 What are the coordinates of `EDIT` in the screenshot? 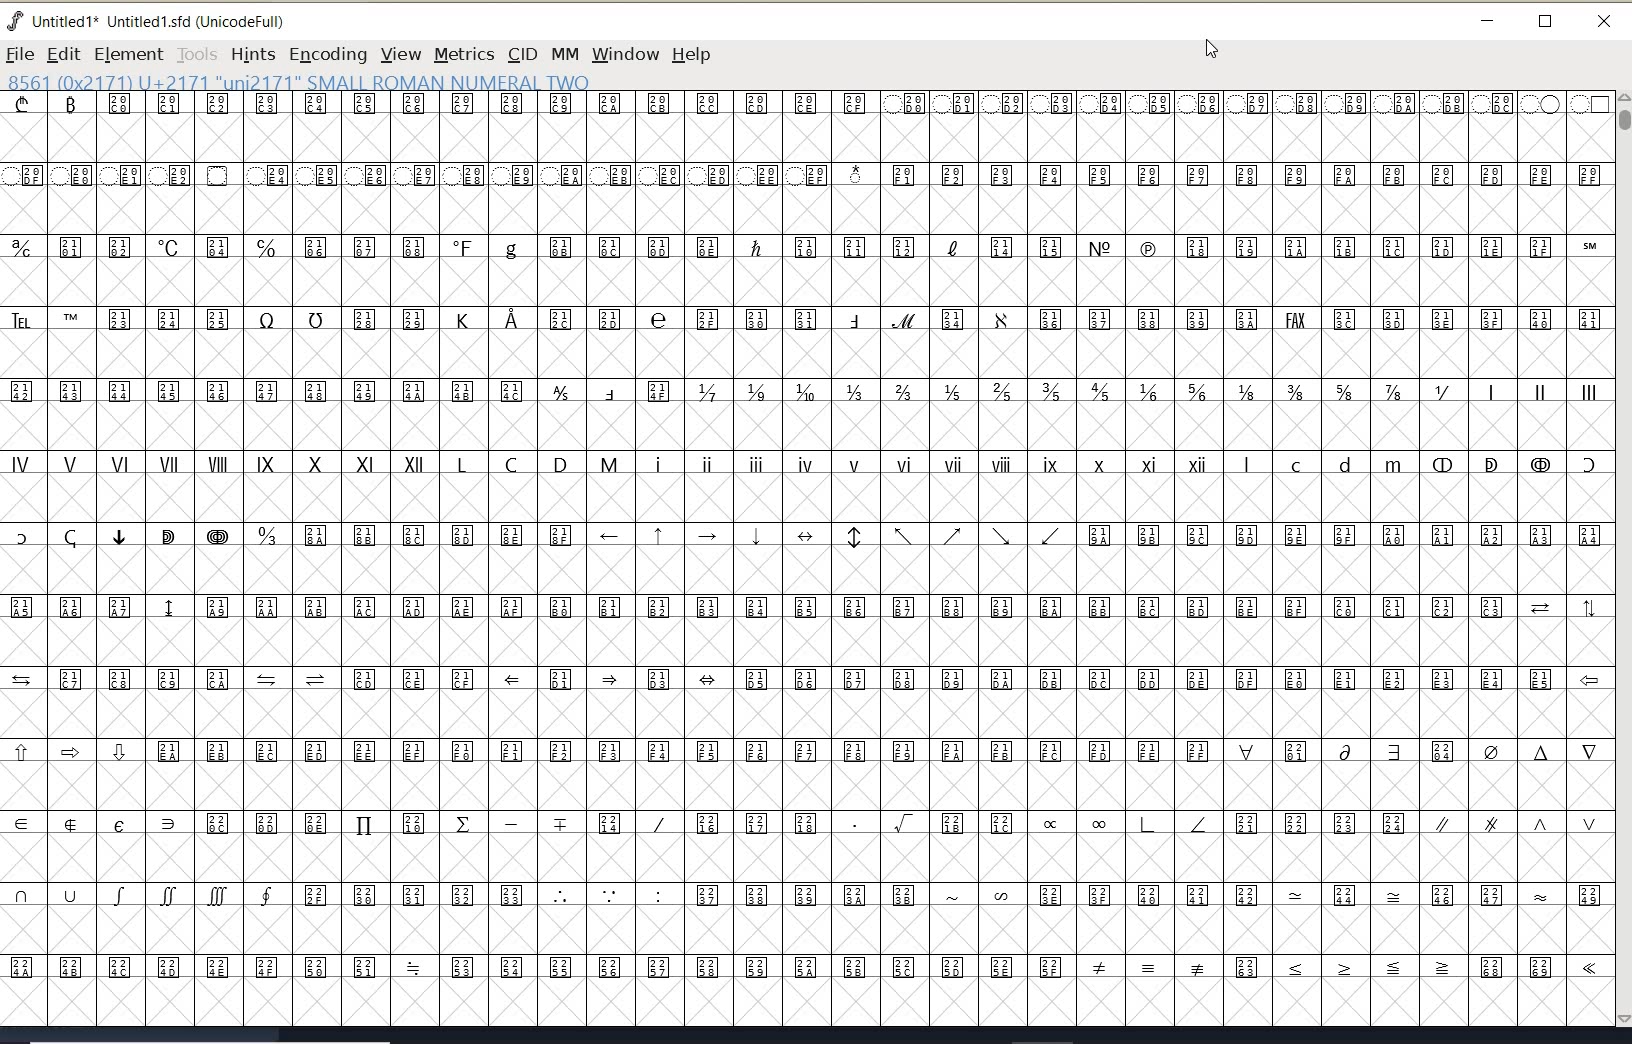 It's located at (63, 54).